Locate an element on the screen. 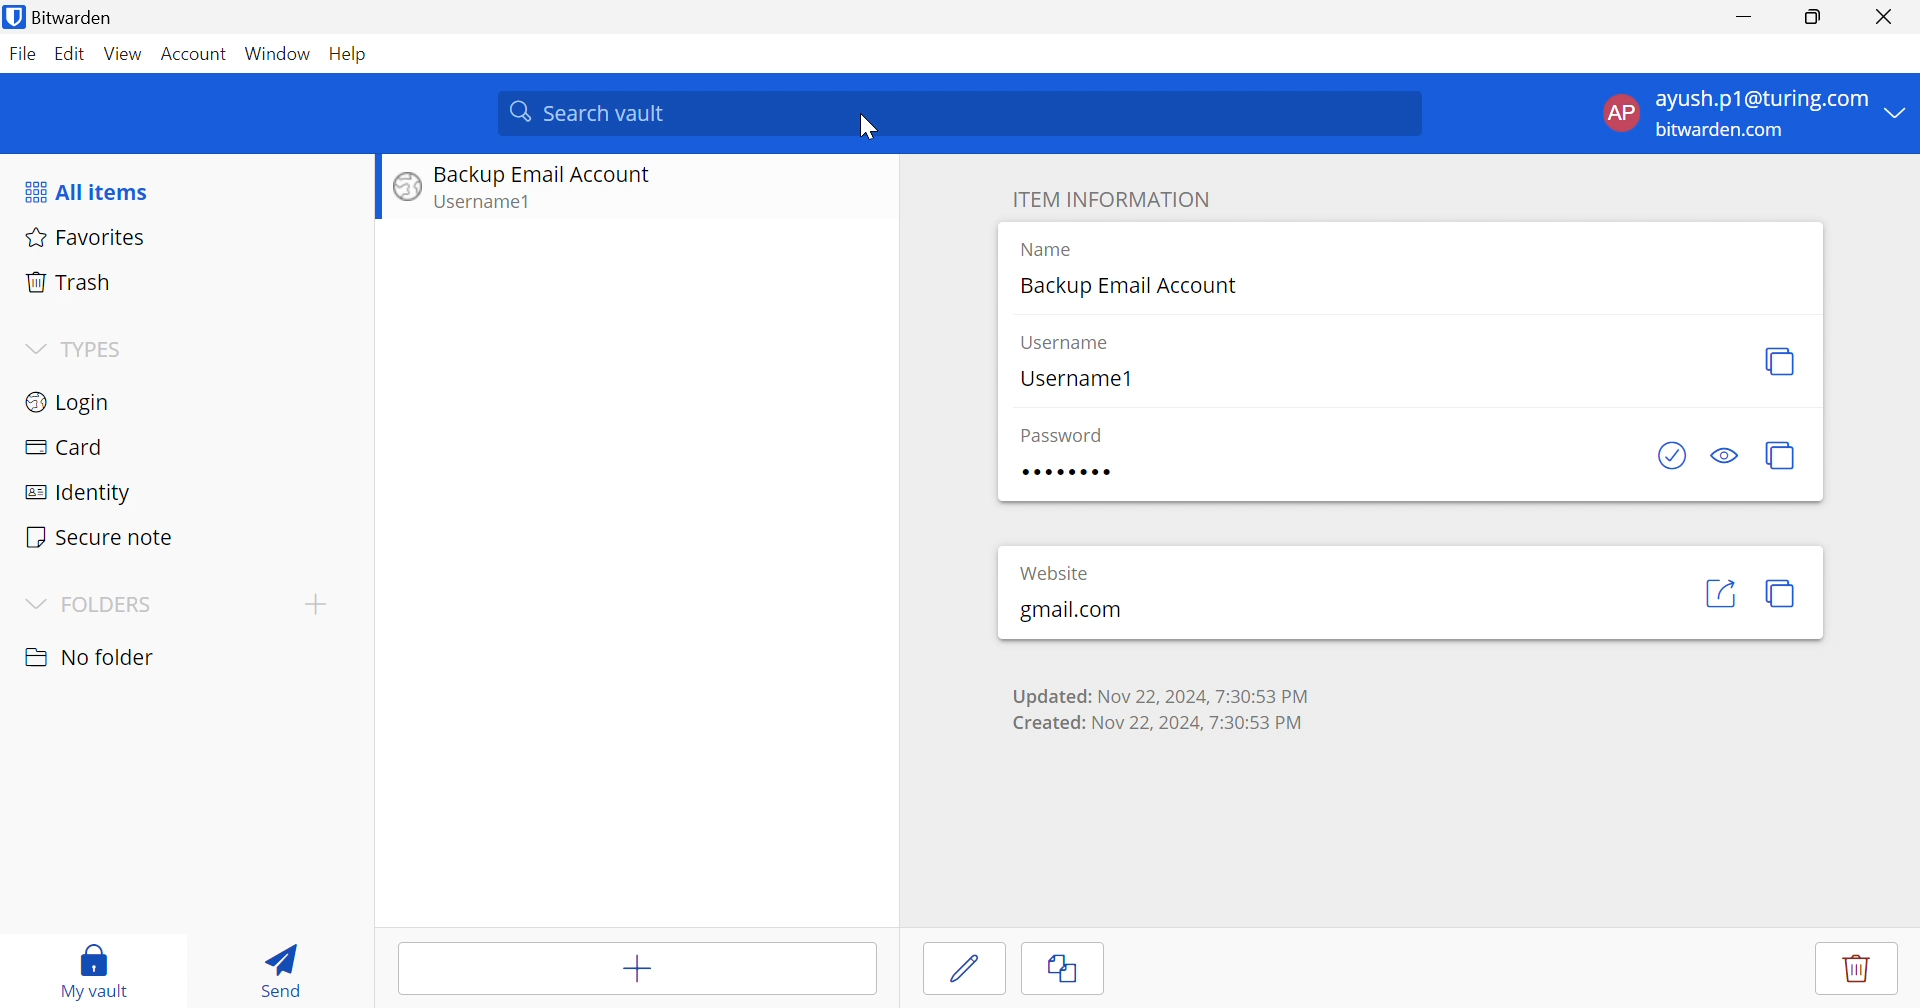 The height and width of the screenshot is (1008, 1920). share is located at coordinates (1717, 595).